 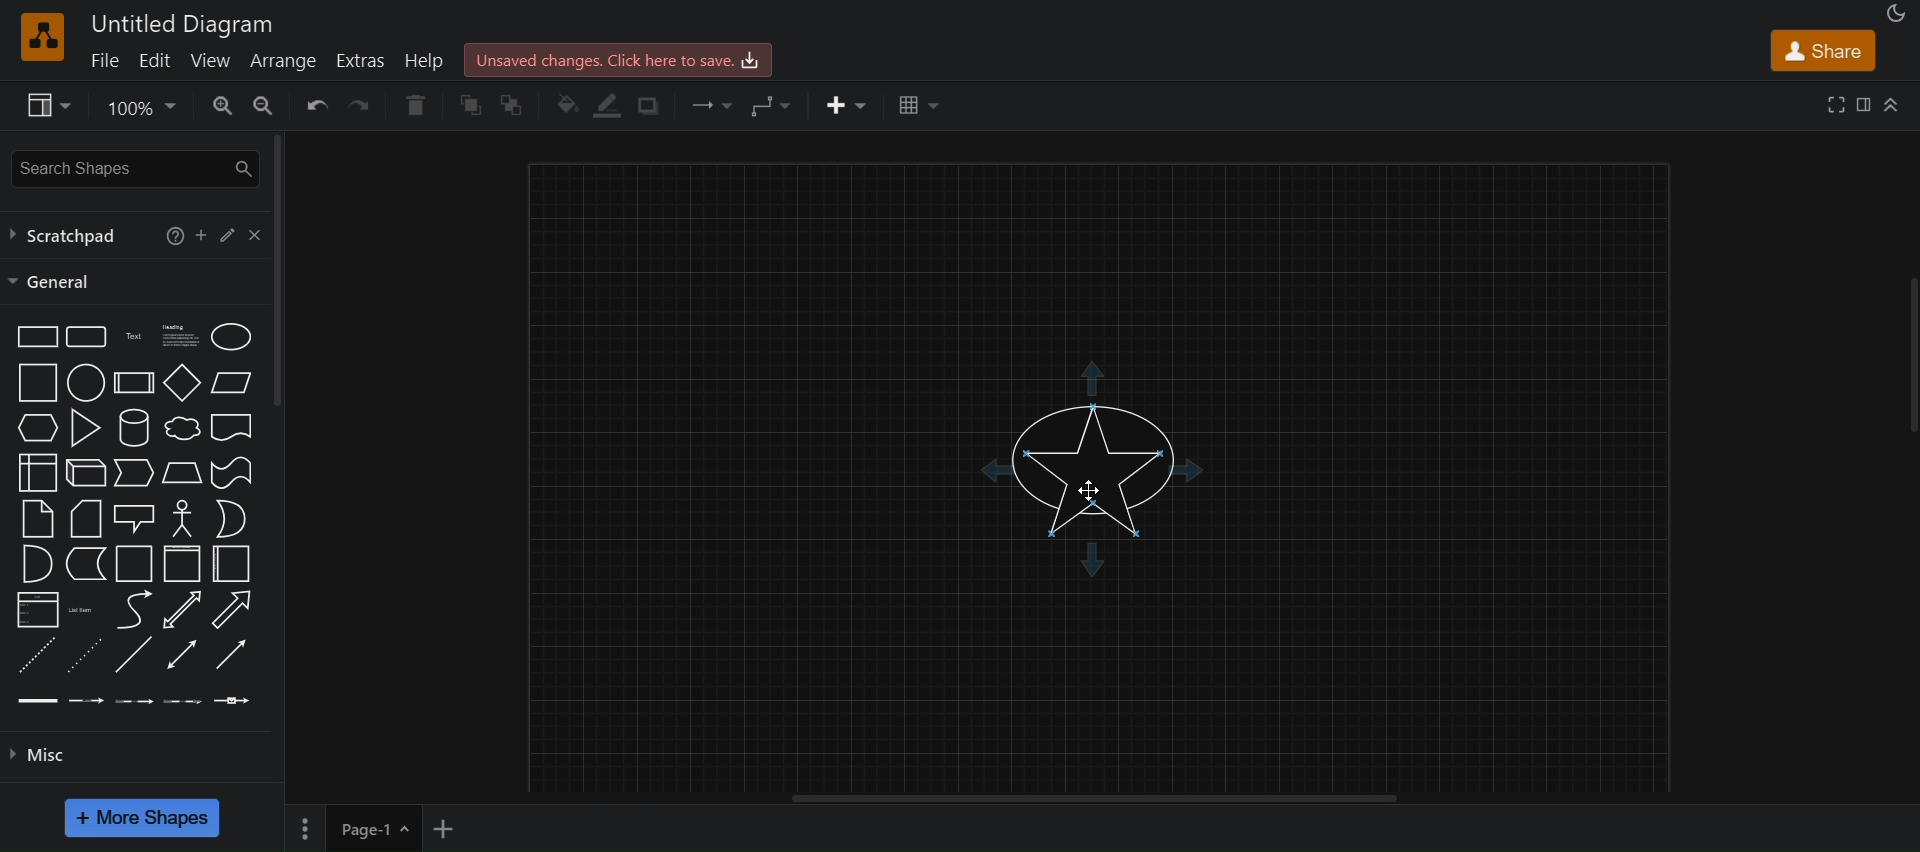 I want to click on cylinder, so click(x=133, y=427).